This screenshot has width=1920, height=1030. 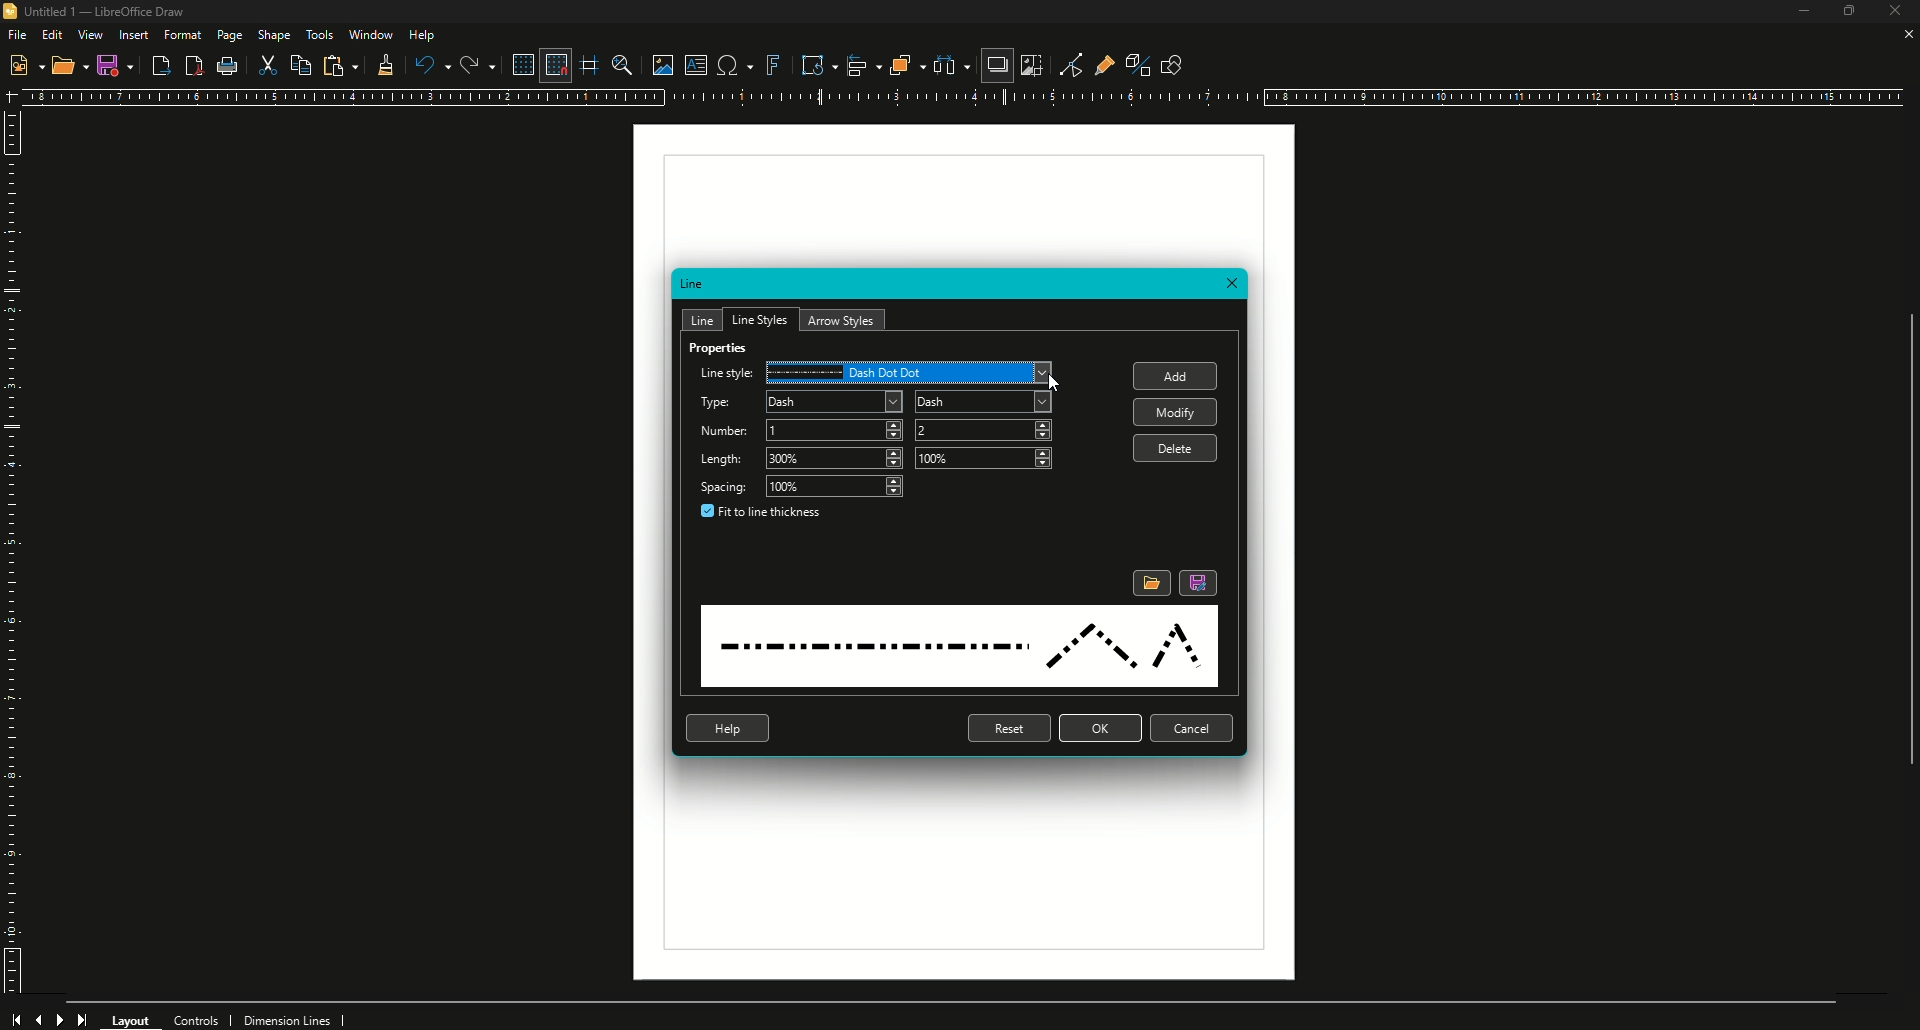 What do you see at coordinates (1178, 449) in the screenshot?
I see `Delete` at bounding box center [1178, 449].